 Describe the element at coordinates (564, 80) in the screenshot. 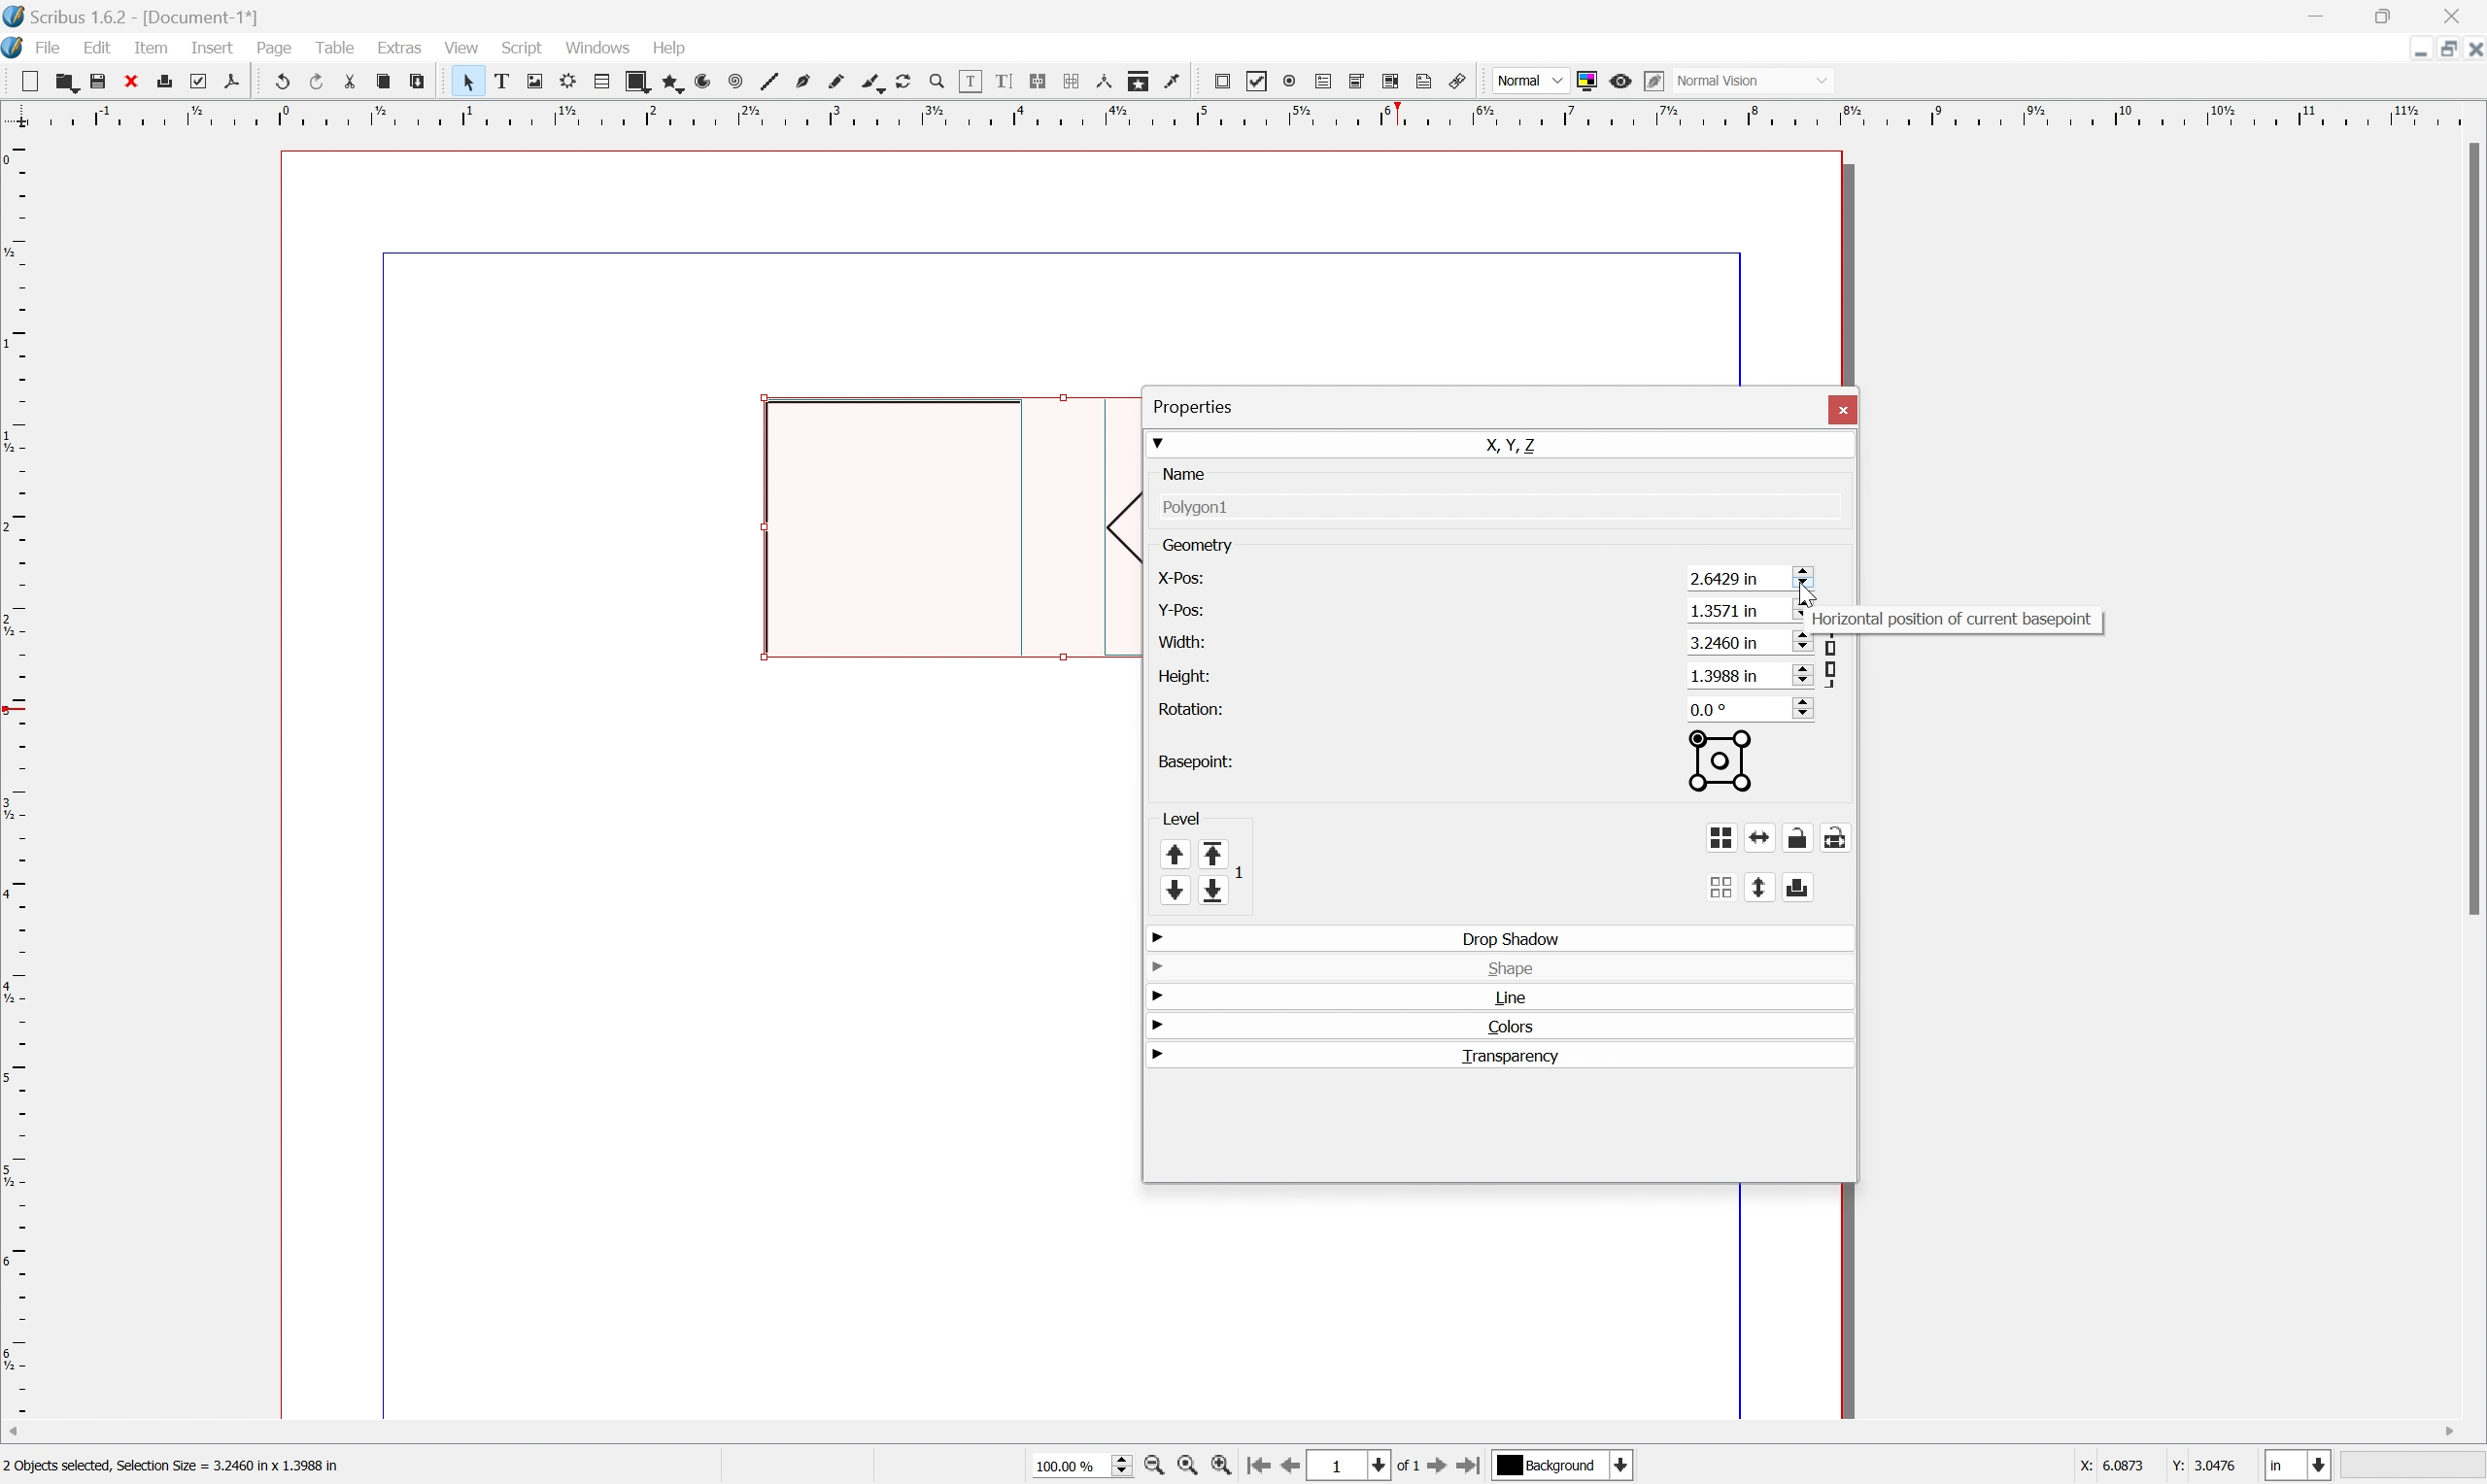

I see `render frame` at that location.